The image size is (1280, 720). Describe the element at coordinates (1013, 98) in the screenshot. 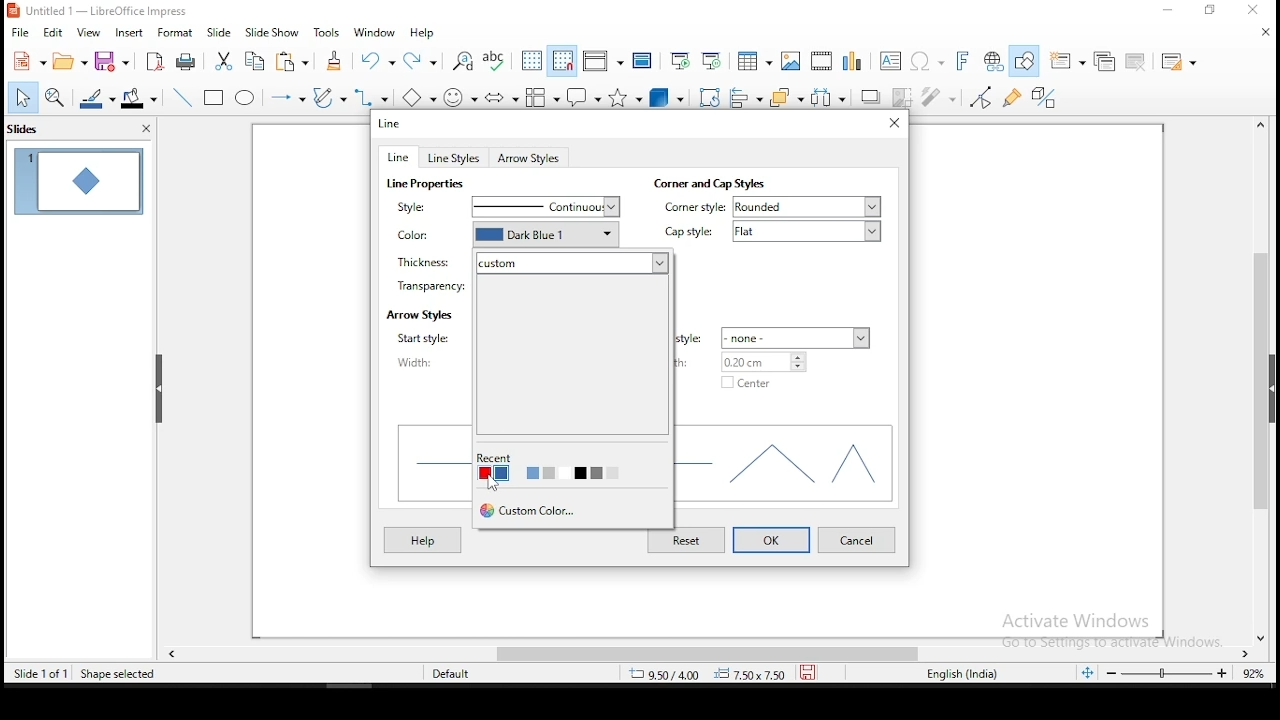

I see `show gluepoint functions` at that location.